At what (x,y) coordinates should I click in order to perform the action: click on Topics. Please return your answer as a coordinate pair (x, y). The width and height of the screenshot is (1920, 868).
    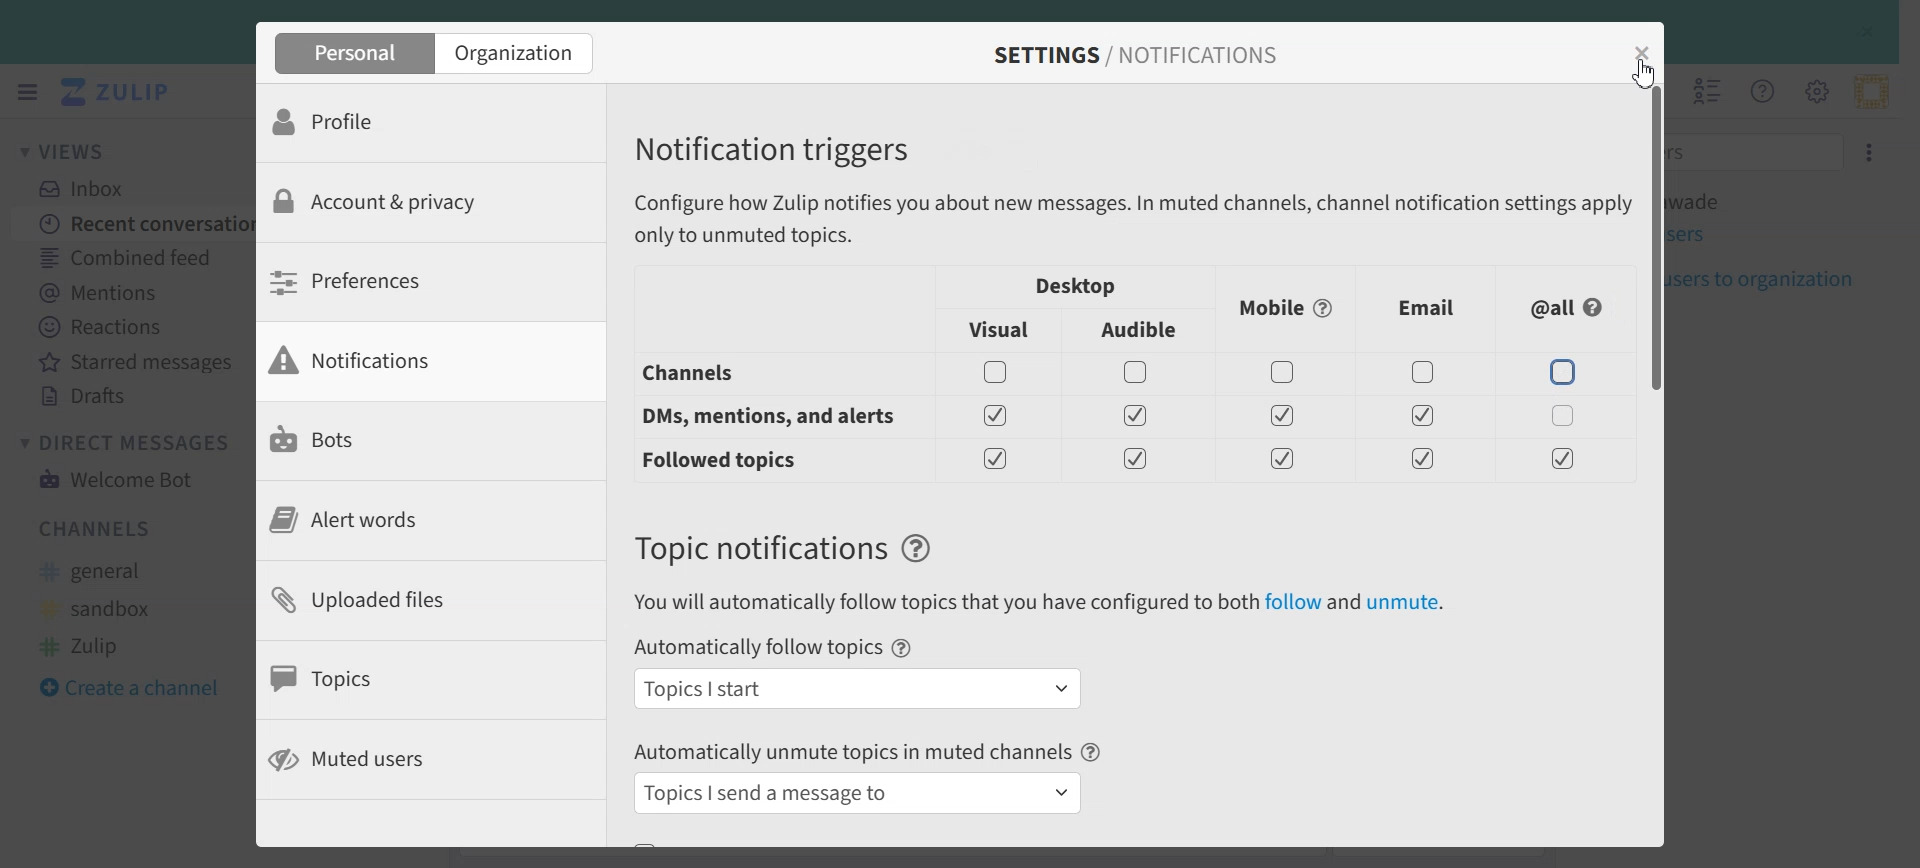
    Looking at the image, I should click on (404, 678).